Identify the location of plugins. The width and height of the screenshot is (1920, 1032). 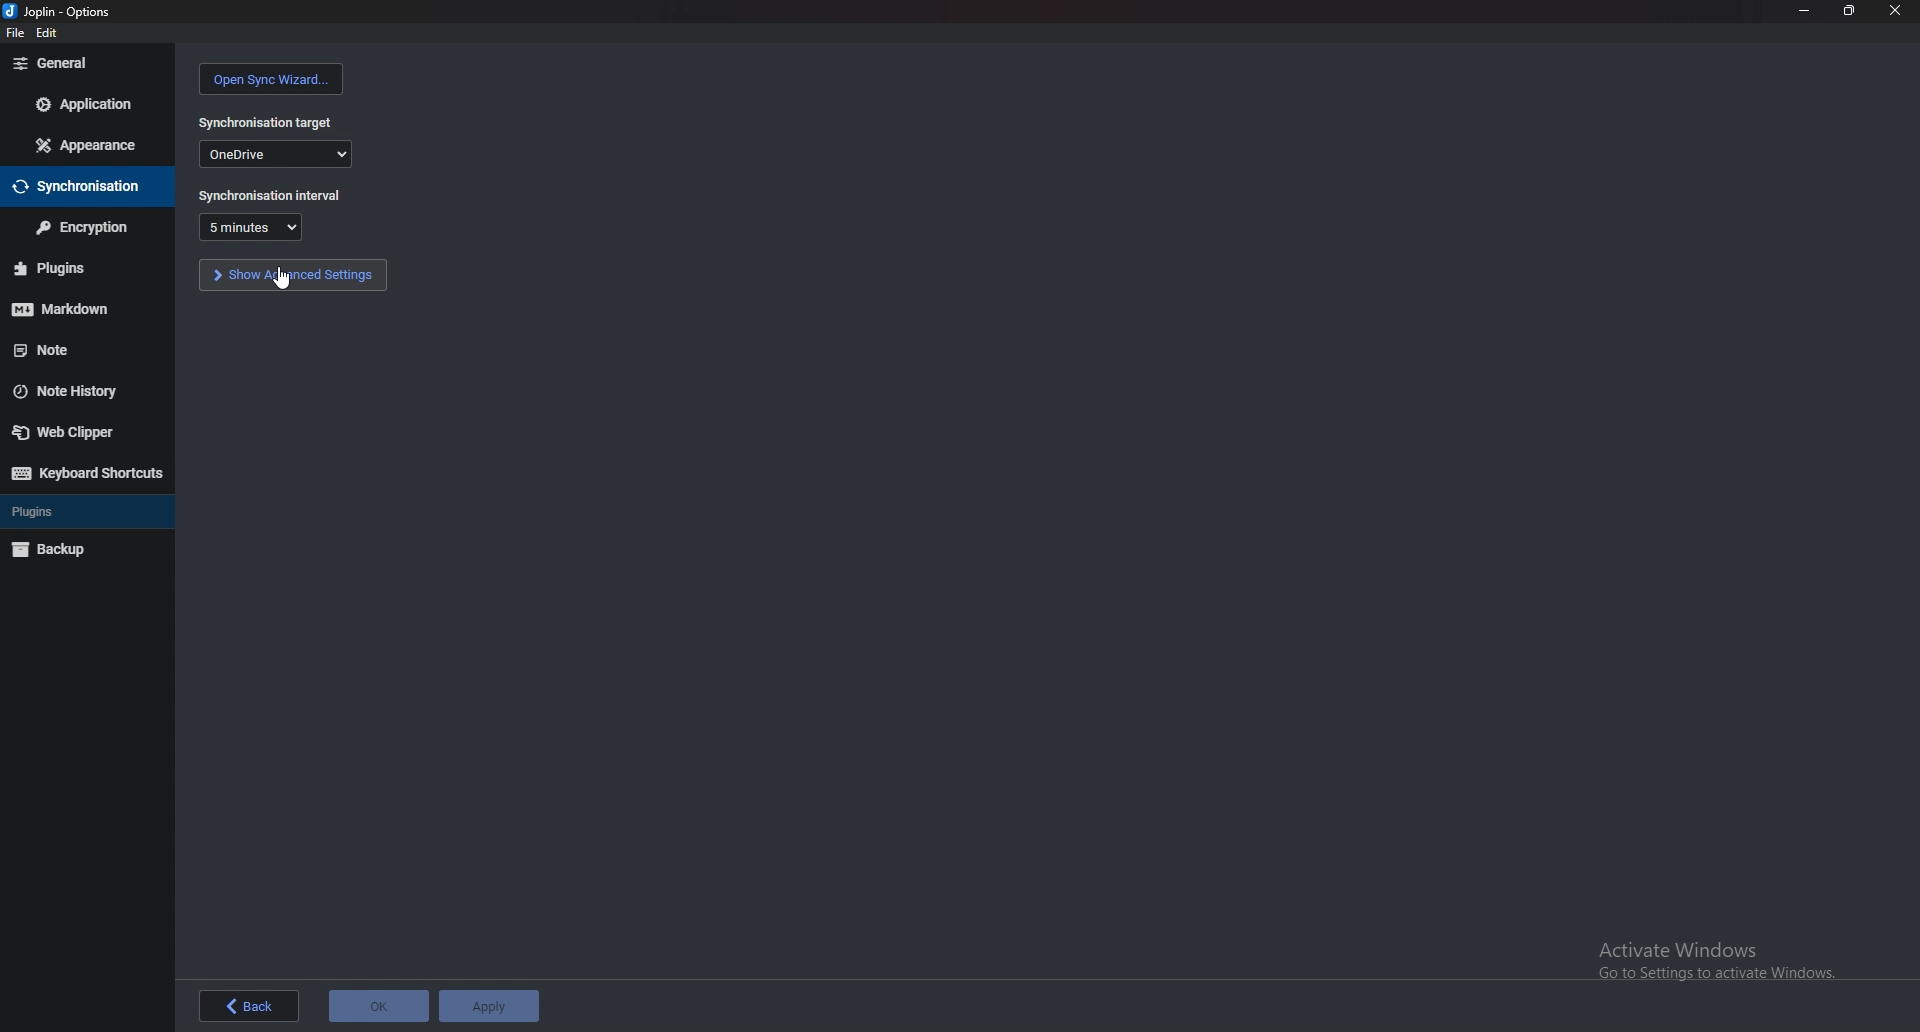
(80, 512).